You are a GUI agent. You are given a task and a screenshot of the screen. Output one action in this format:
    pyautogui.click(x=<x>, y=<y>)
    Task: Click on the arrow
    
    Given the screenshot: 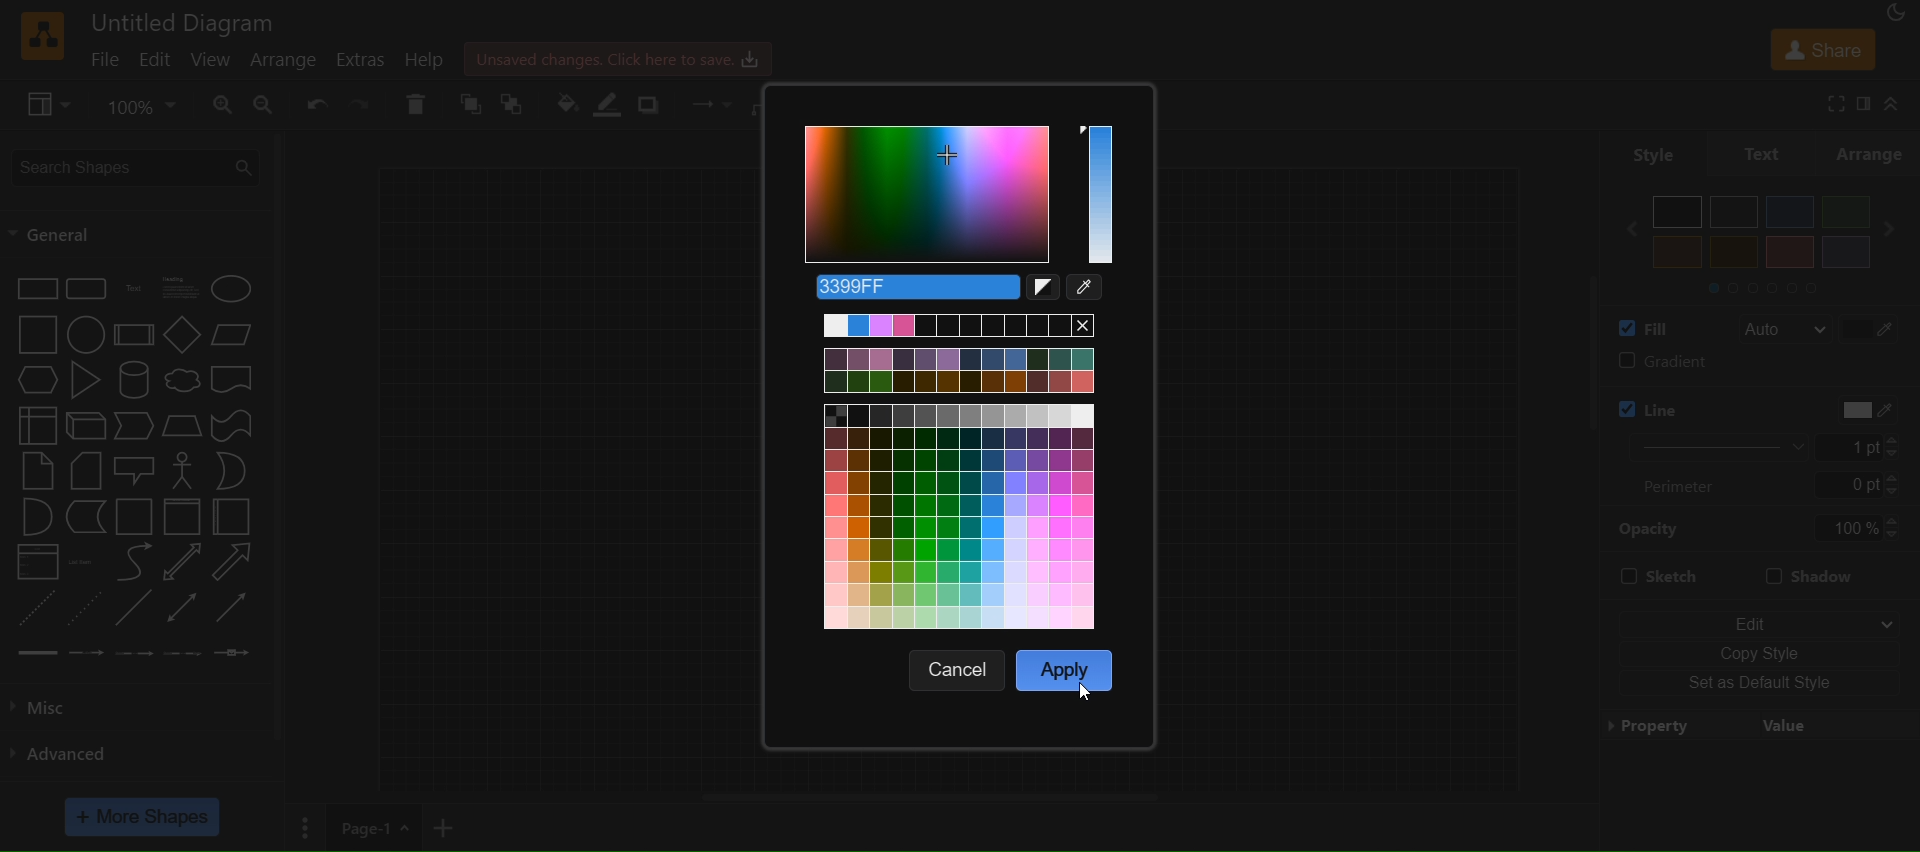 What is the action you would take?
    pyautogui.click(x=232, y=562)
    